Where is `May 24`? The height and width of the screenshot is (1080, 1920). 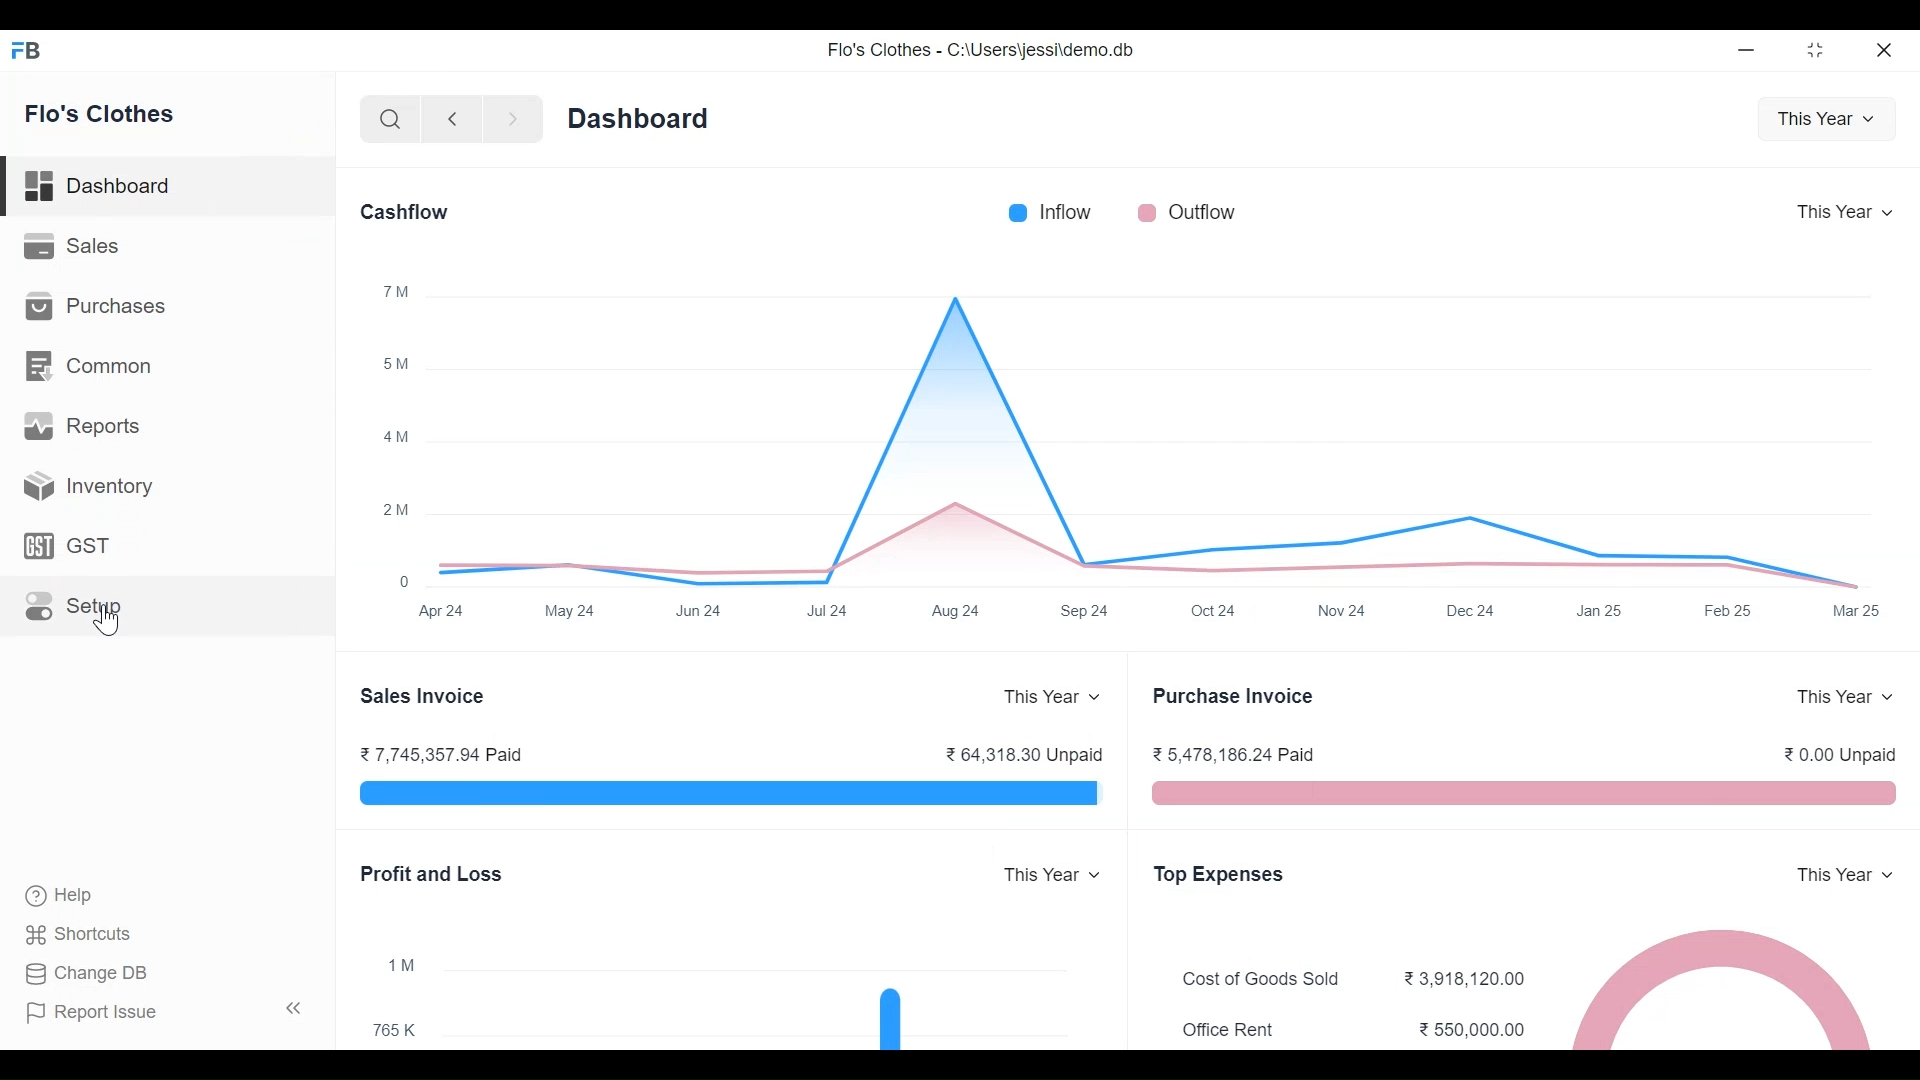
May 24 is located at coordinates (582, 613).